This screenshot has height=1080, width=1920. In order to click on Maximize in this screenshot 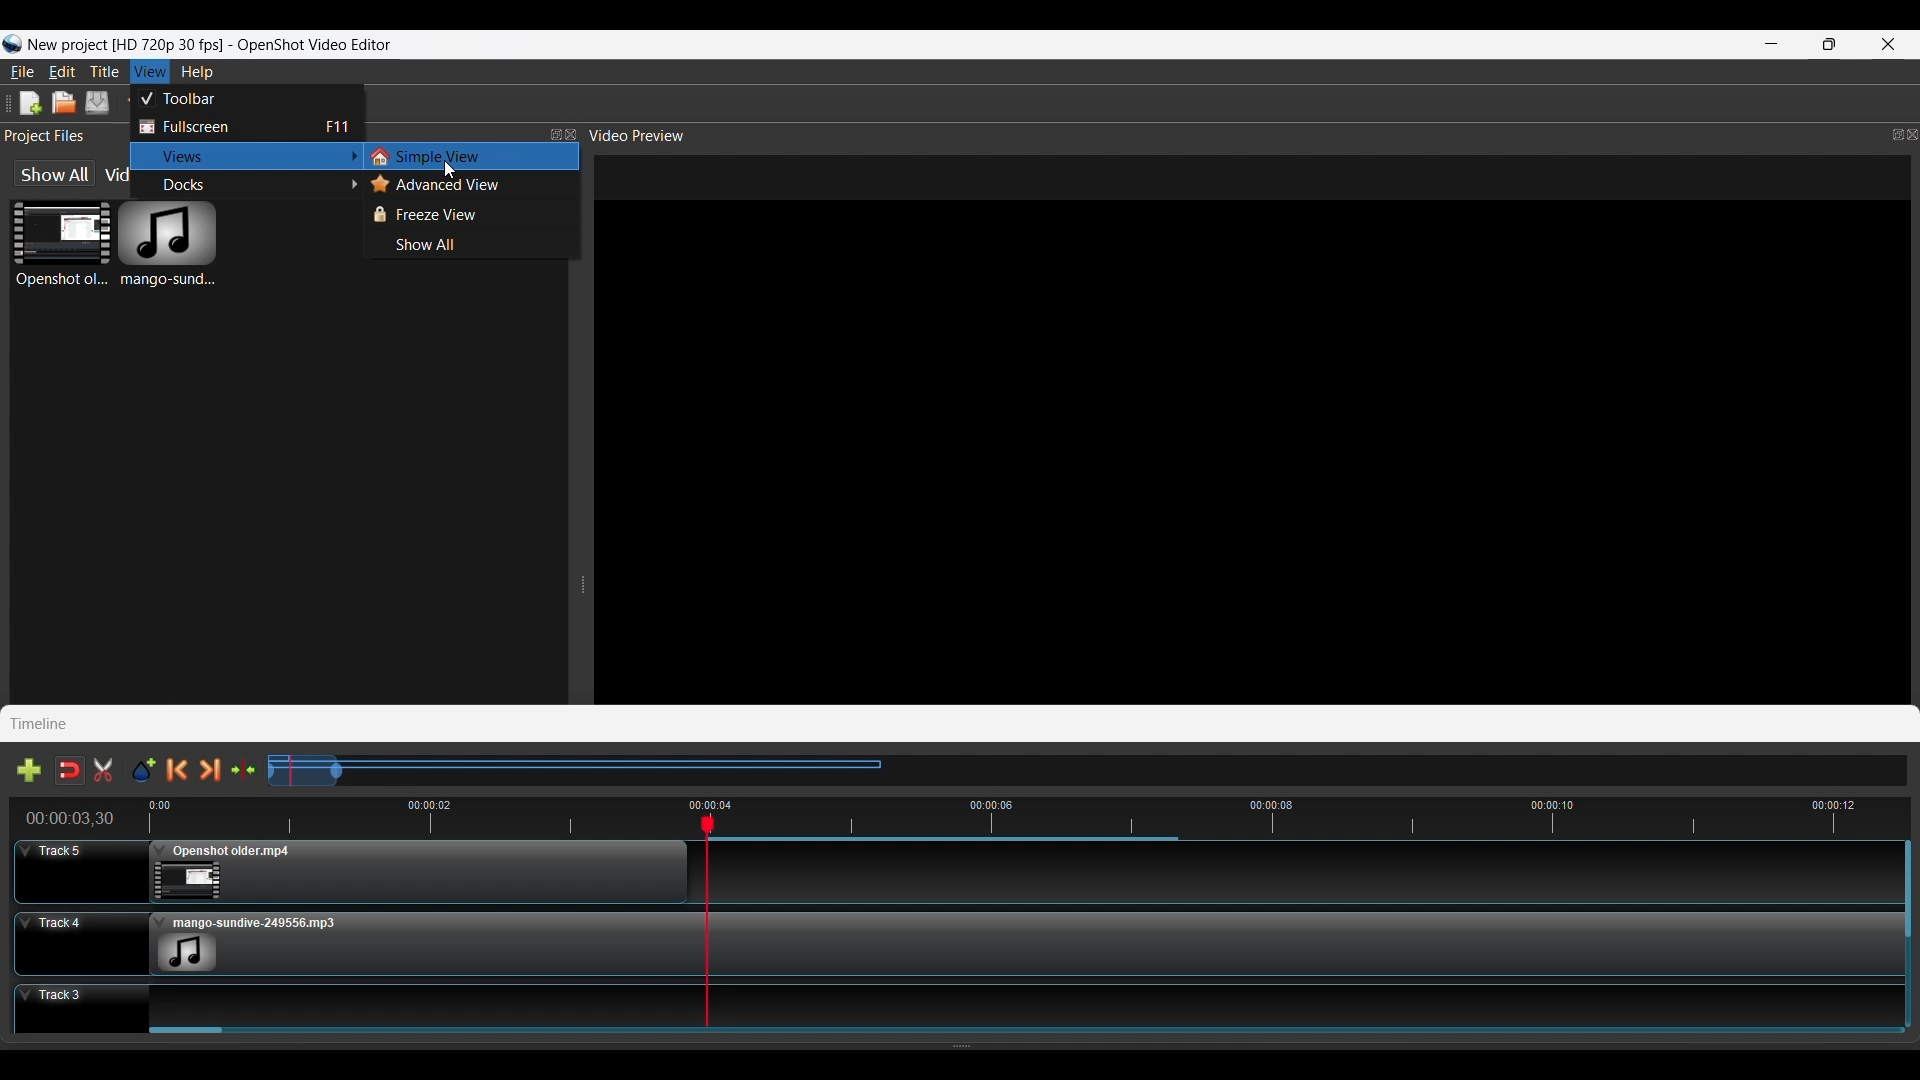, I will do `click(1885, 131)`.